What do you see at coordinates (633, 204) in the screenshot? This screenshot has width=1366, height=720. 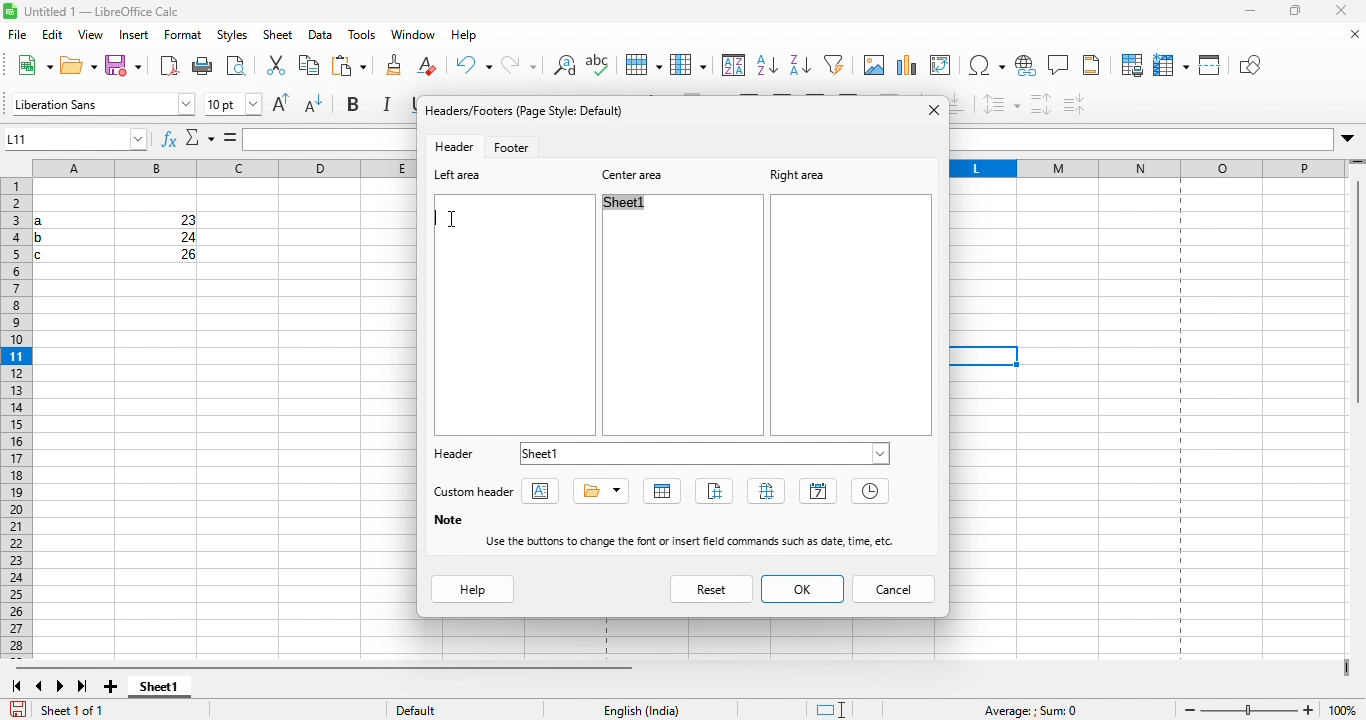 I see `sheet1` at bounding box center [633, 204].